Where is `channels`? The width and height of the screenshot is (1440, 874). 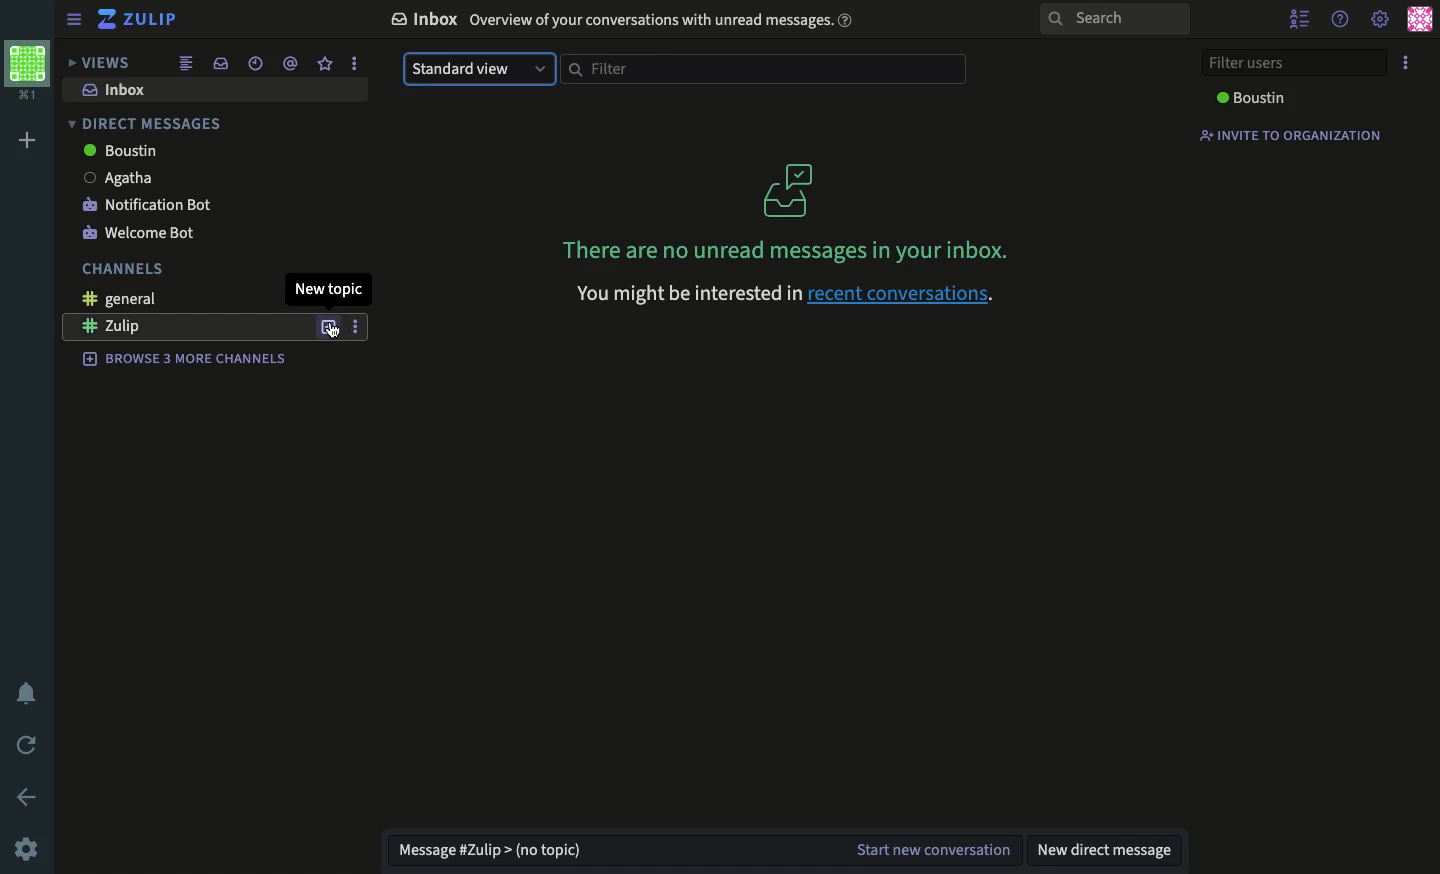
channels is located at coordinates (118, 268).